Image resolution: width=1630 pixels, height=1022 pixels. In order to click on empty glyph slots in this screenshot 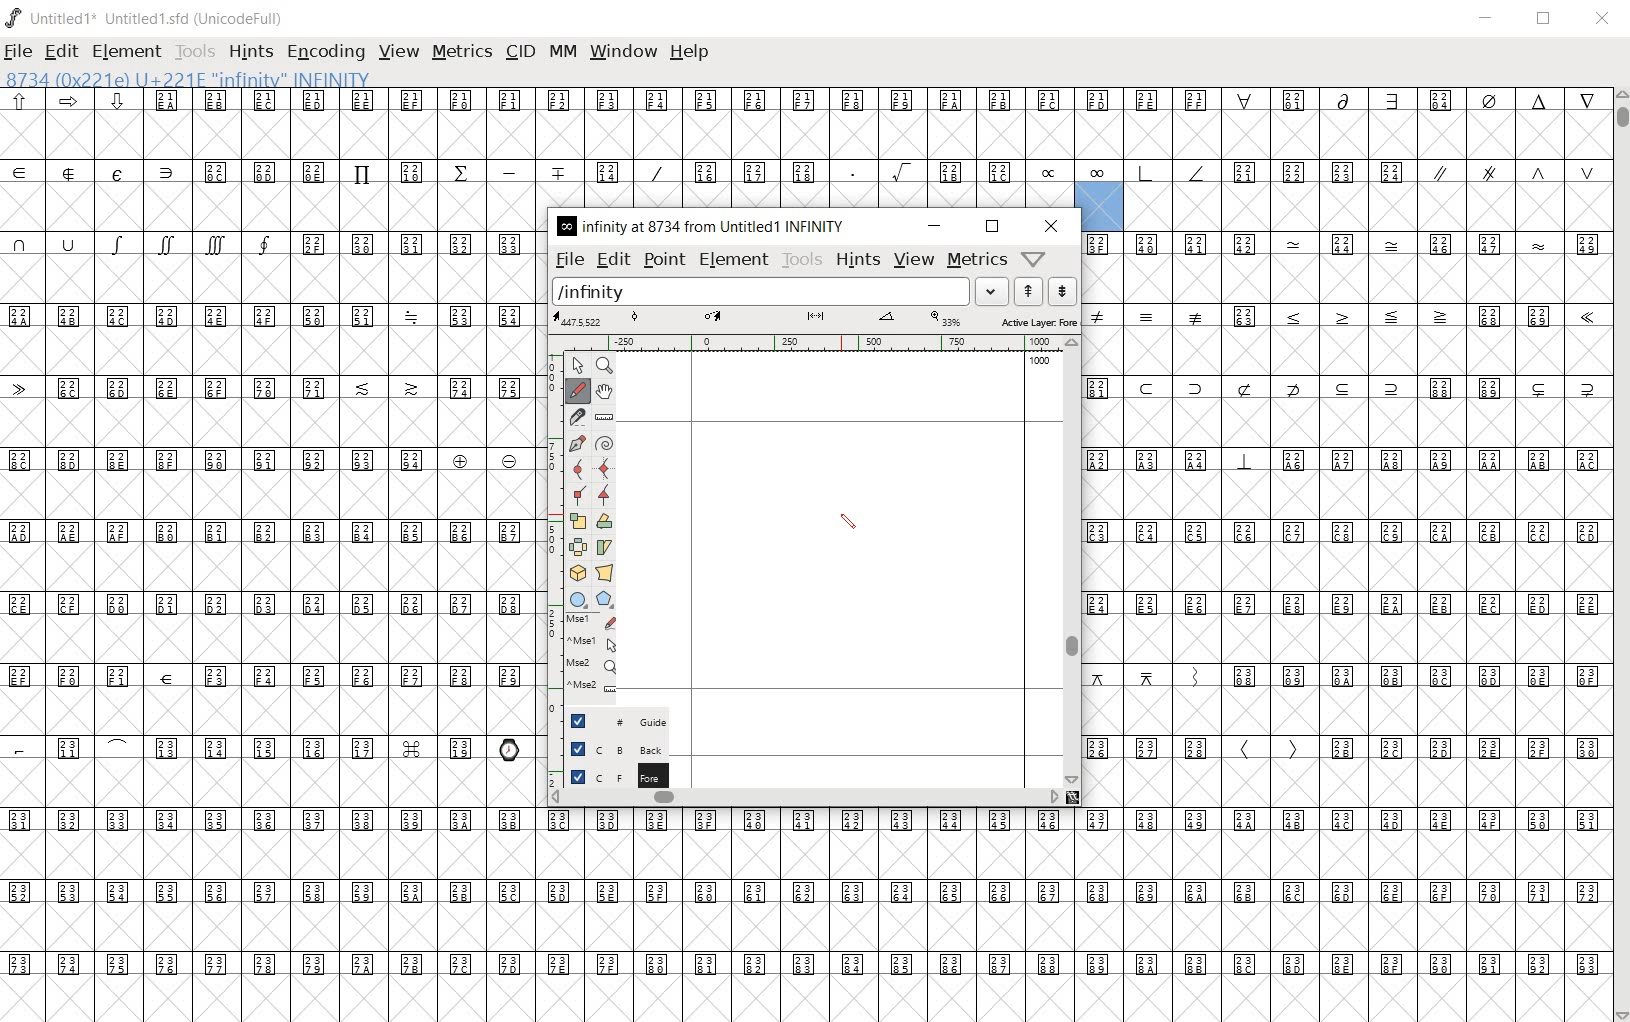, I will do `click(273, 785)`.